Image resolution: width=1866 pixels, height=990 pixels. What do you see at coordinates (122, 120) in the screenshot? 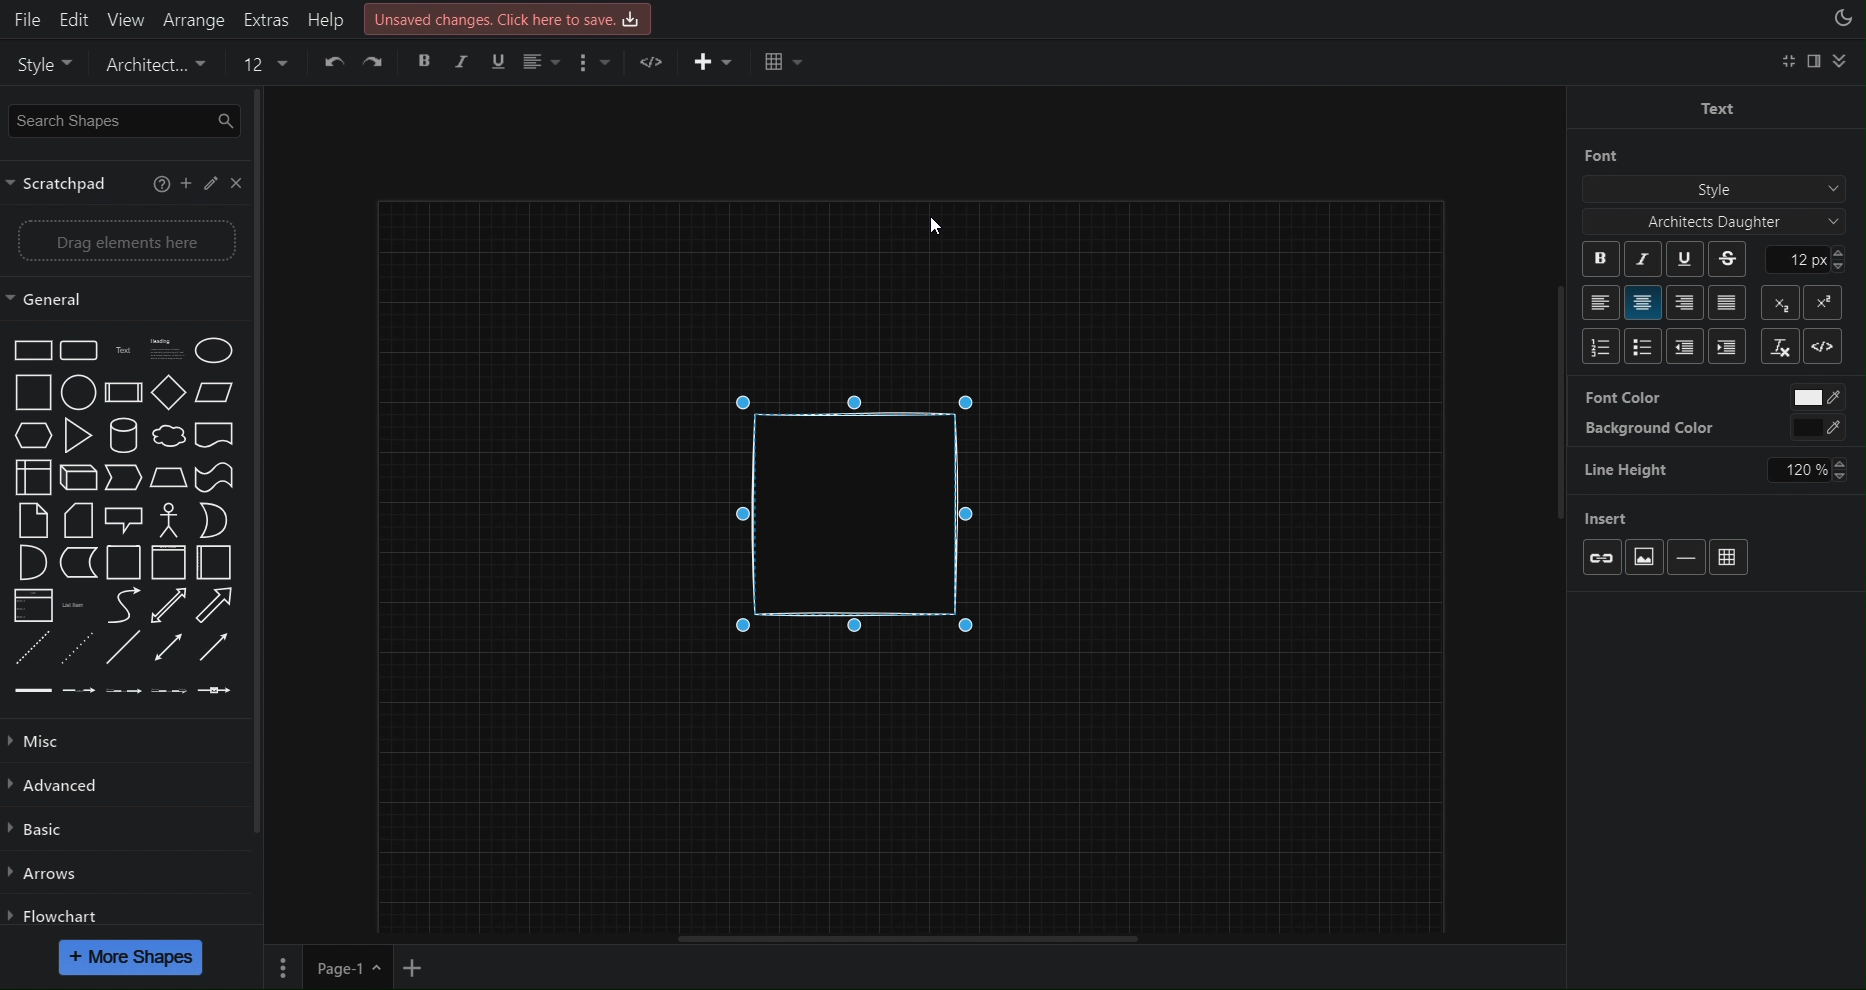
I see `Search Shapes` at bounding box center [122, 120].